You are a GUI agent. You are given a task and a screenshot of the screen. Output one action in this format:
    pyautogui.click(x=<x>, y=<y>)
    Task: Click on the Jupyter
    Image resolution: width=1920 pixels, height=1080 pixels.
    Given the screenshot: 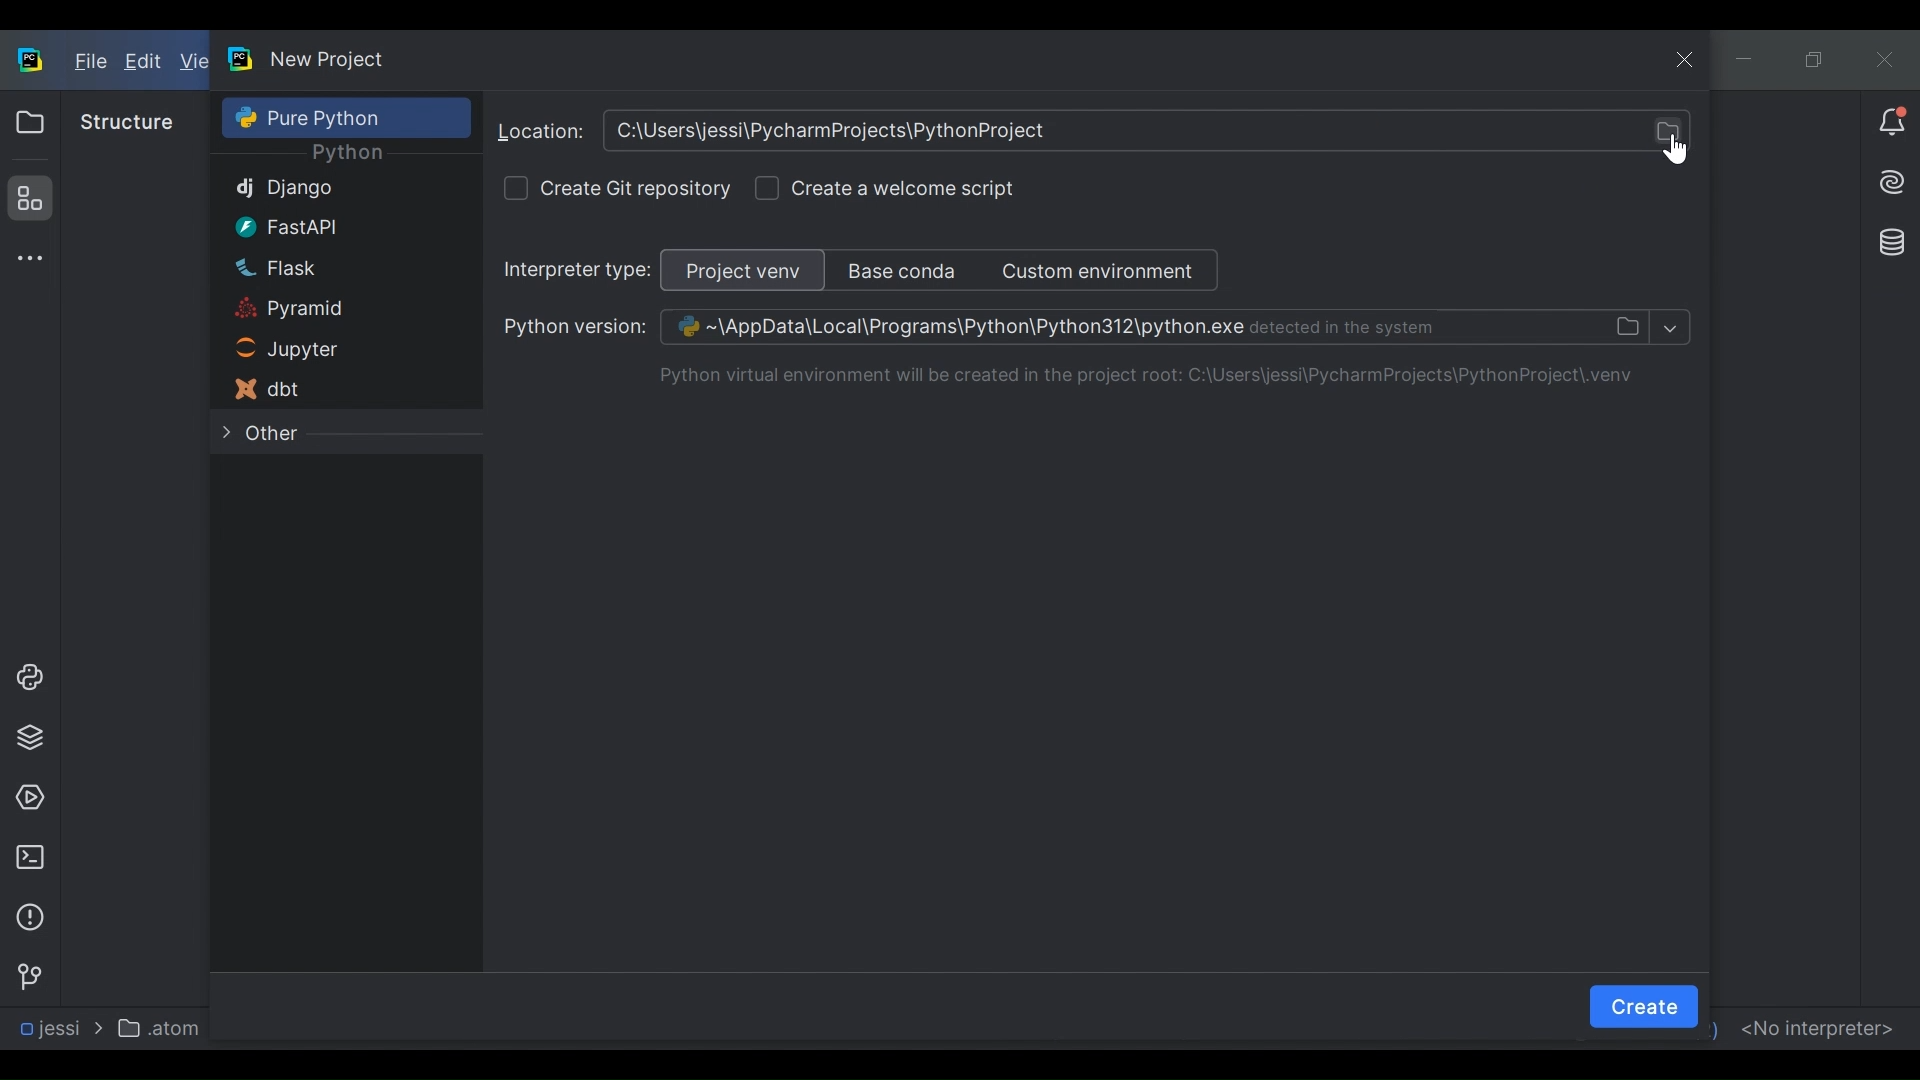 What is the action you would take?
    pyautogui.click(x=328, y=351)
    